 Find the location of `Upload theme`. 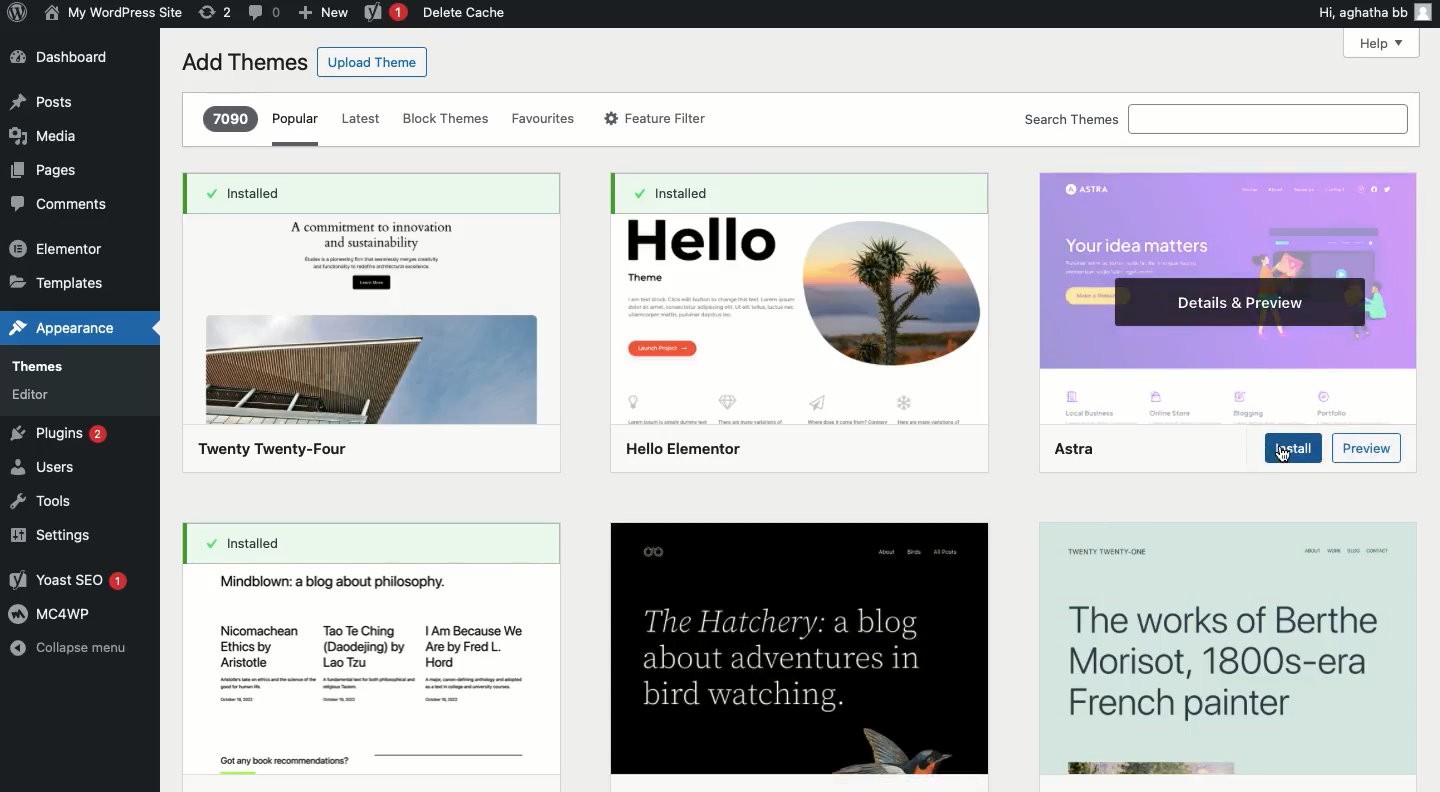

Upload theme is located at coordinates (370, 62).